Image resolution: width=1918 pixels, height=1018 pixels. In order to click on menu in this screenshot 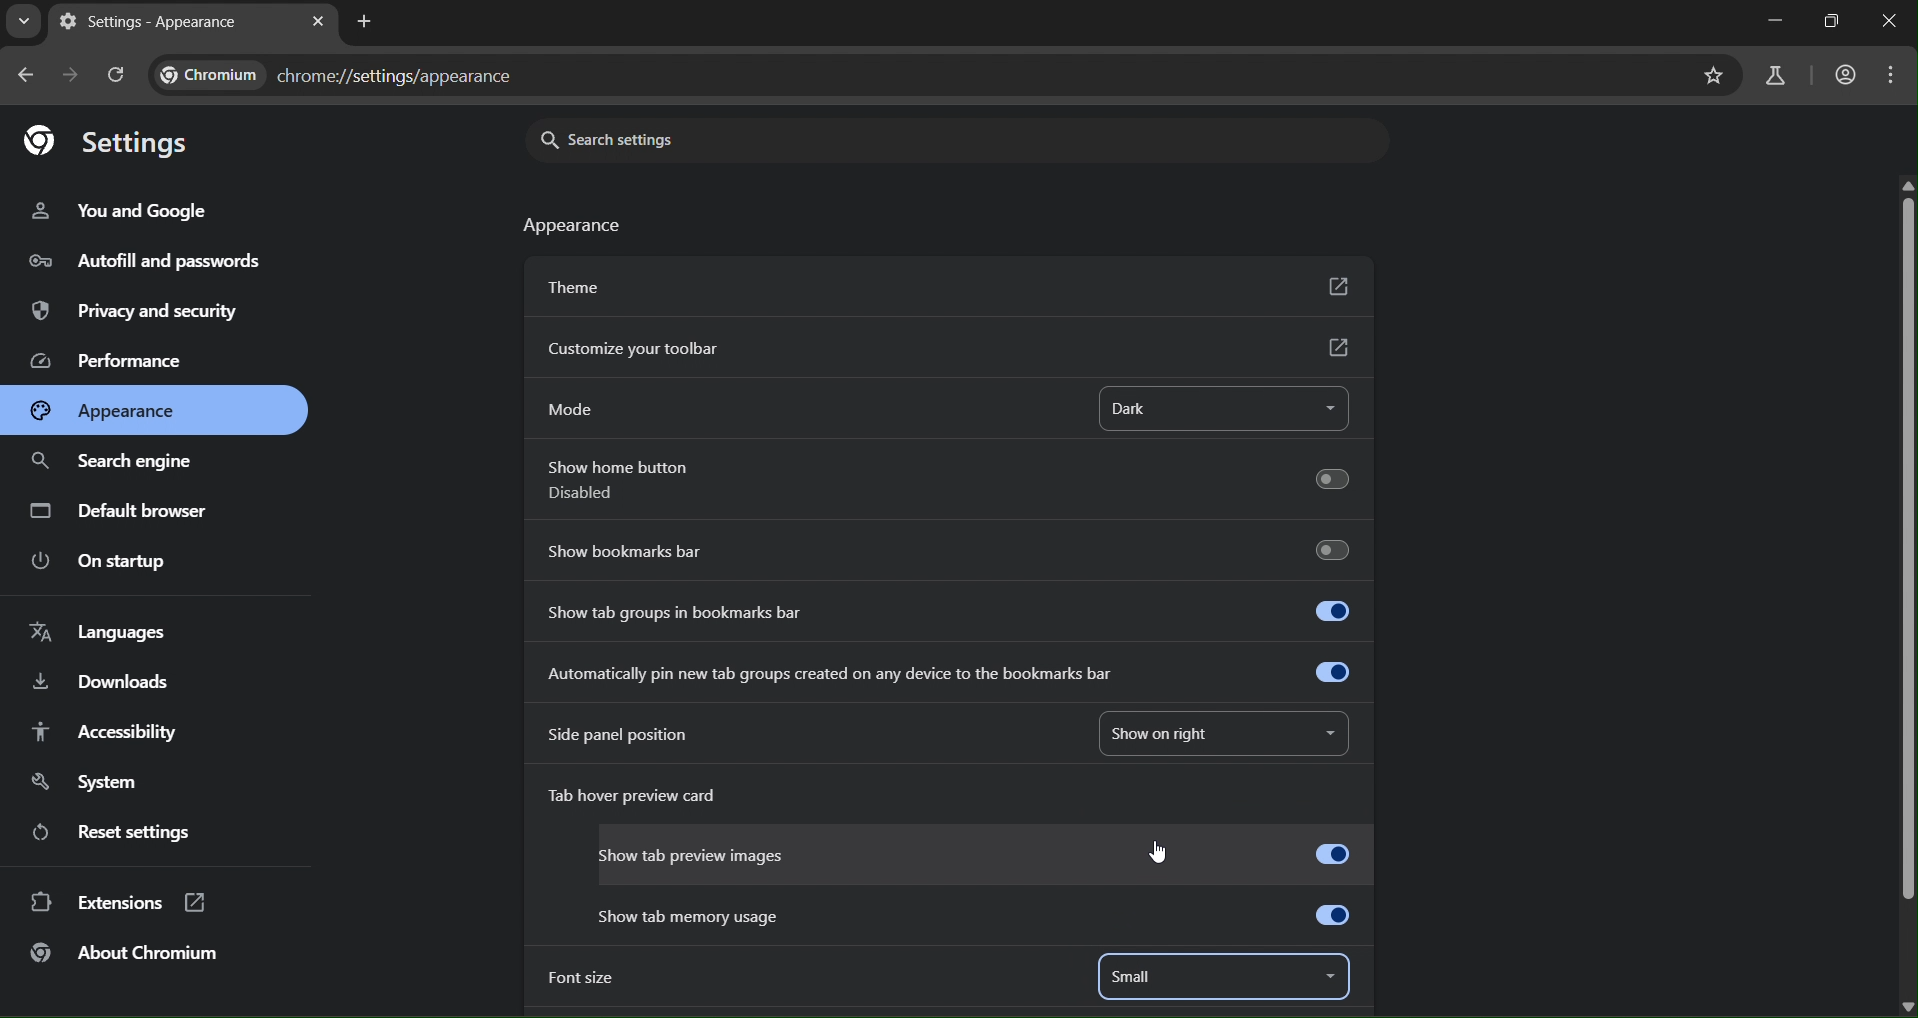, I will do `click(1894, 74)`.